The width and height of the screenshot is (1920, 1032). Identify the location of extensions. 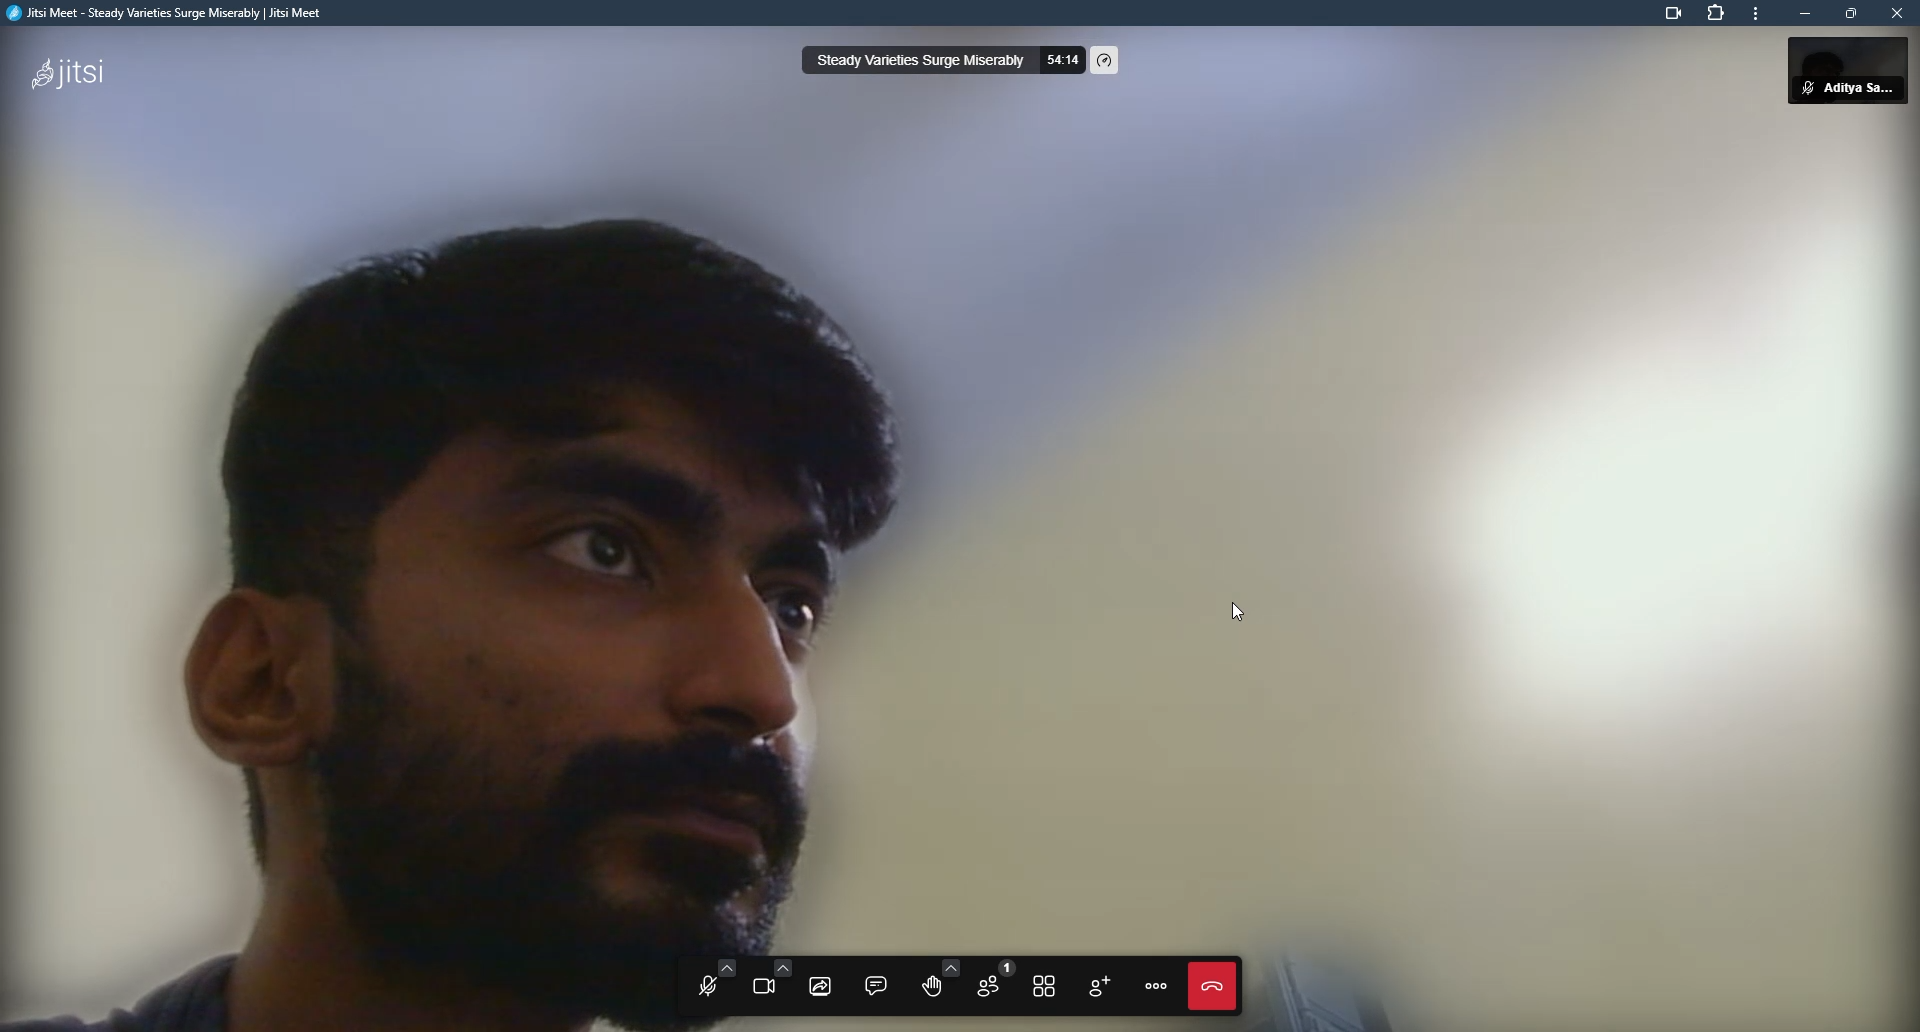
(1718, 15).